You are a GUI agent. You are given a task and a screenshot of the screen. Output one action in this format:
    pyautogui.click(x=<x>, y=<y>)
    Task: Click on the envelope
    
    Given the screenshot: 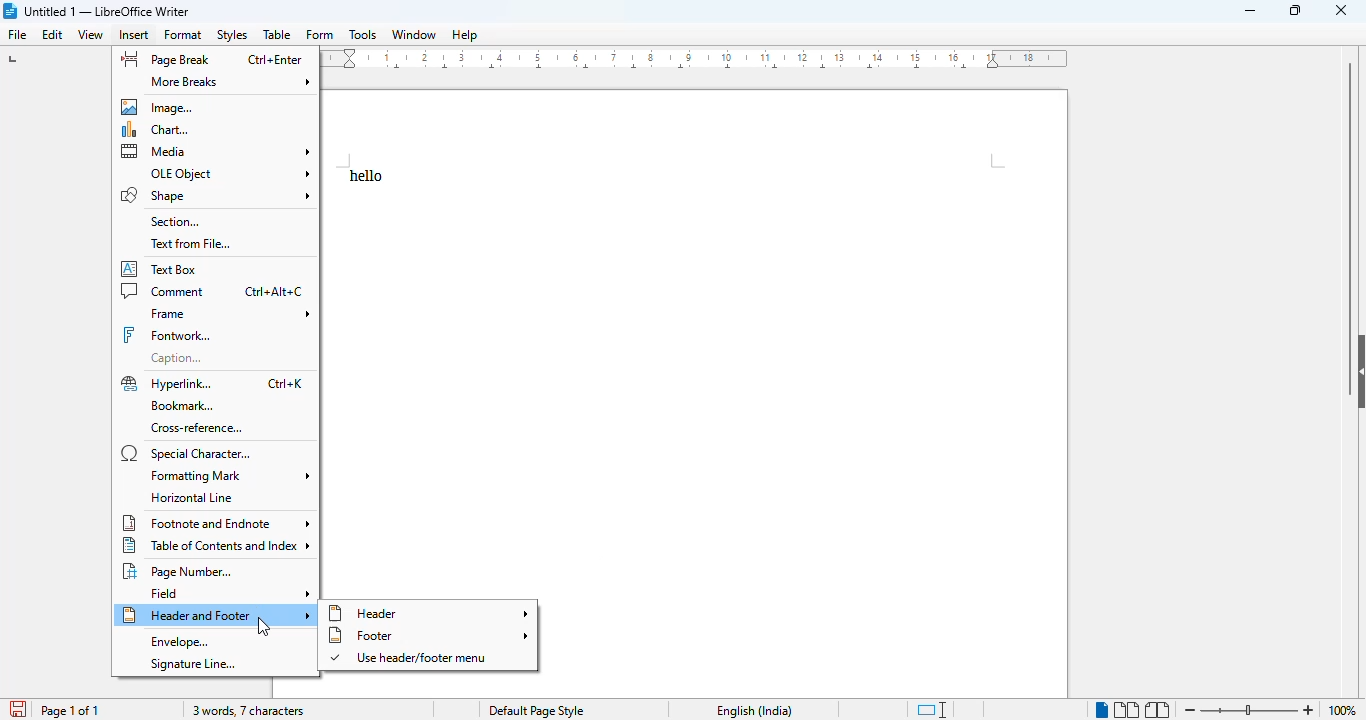 What is the action you would take?
    pyautogui.click(x=179, y=642)
    